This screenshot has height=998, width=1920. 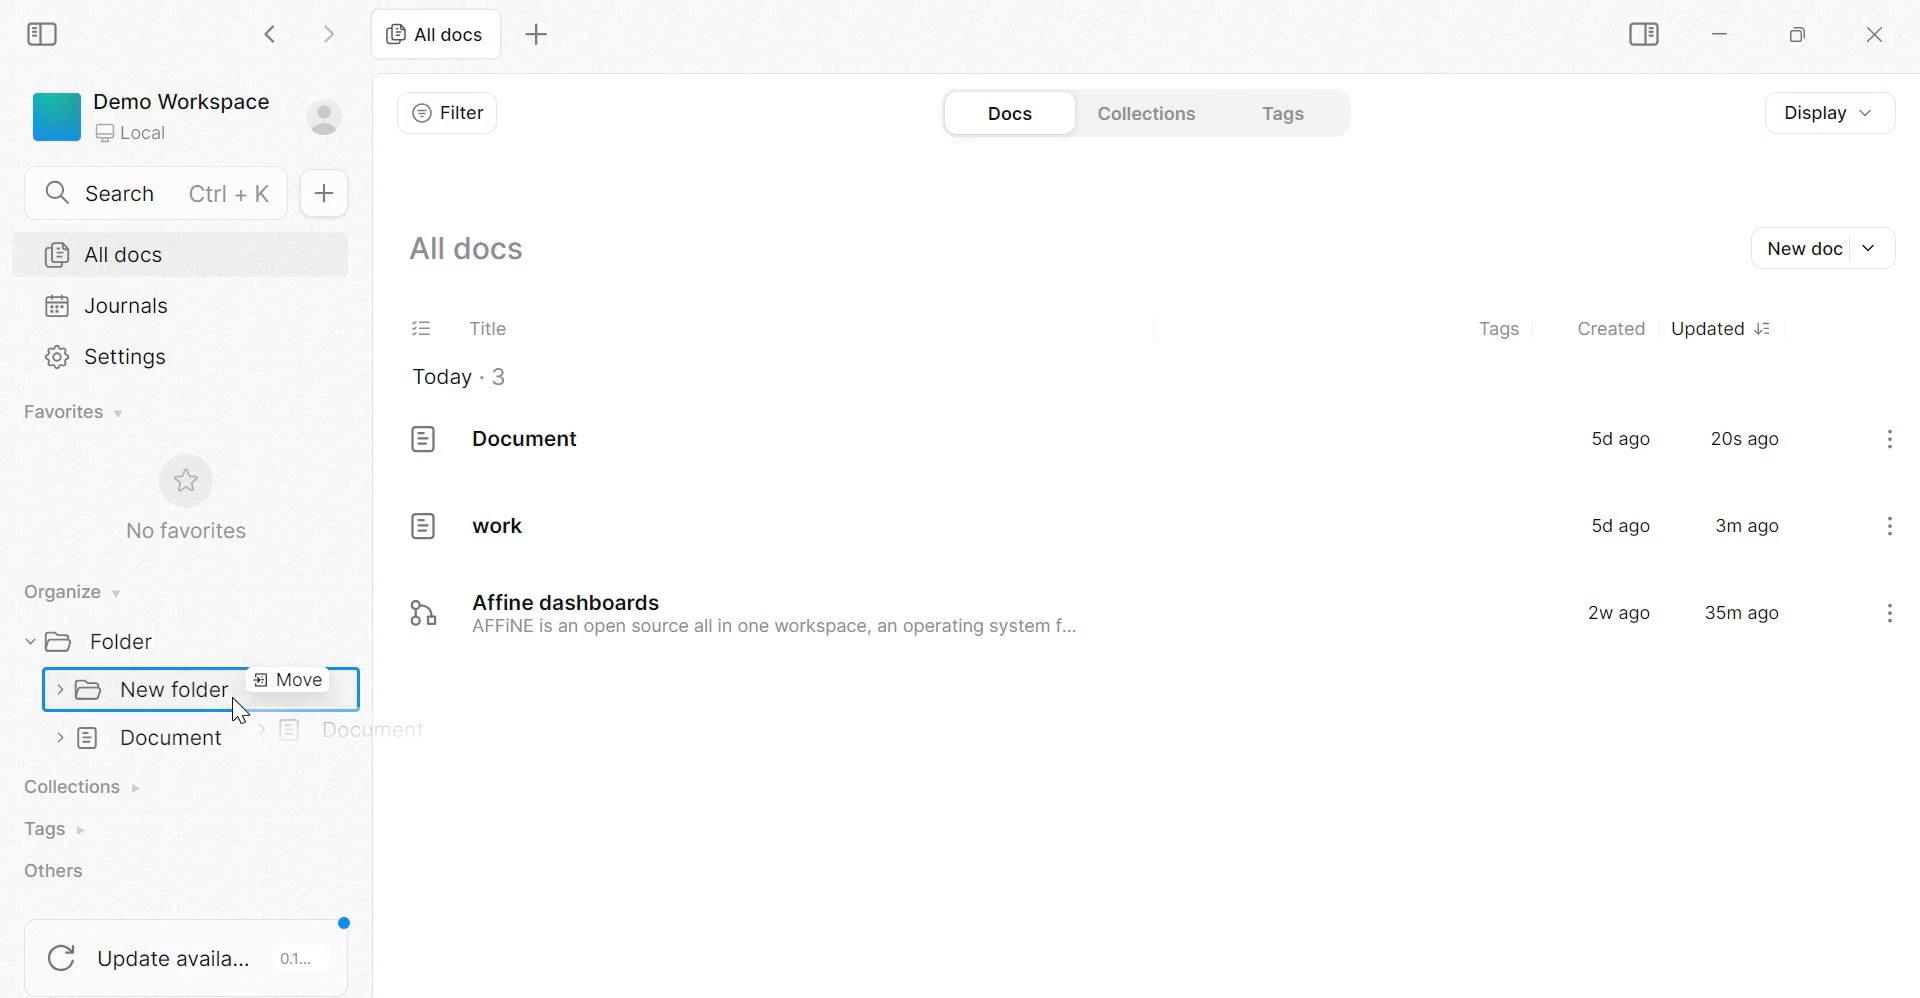 I want to click on others, so click(x=59, y=871).